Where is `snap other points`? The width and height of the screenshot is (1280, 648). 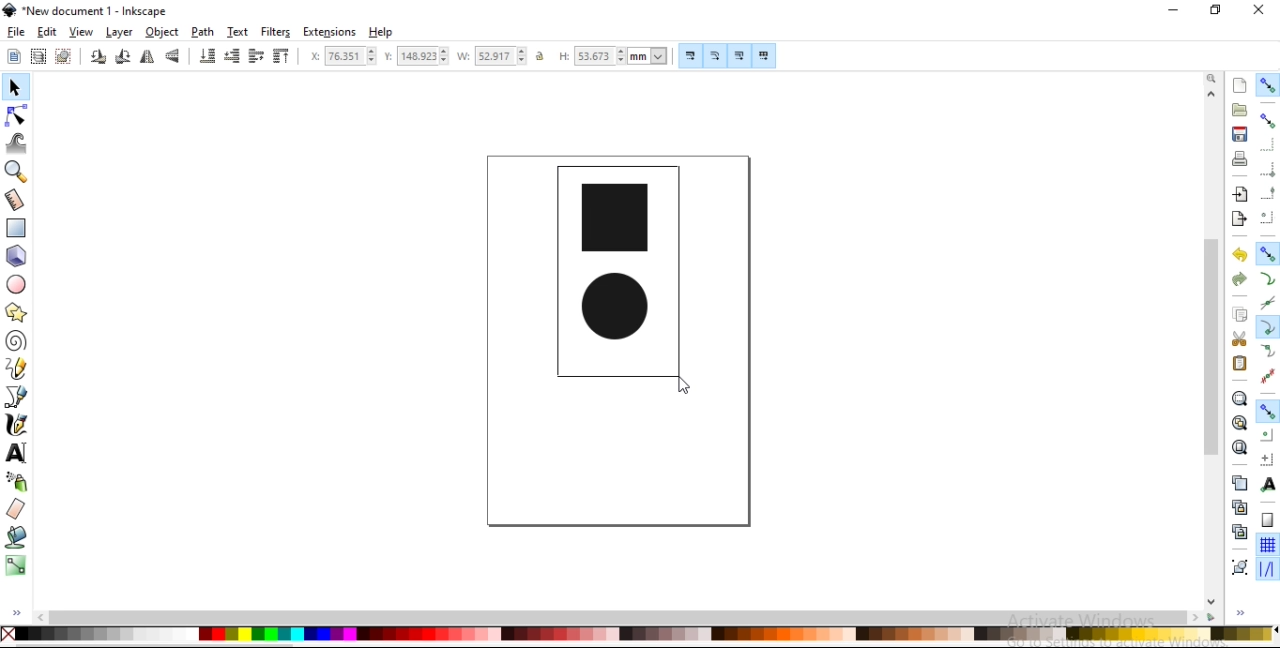 snap other points is located at coordinates (1268, 411).